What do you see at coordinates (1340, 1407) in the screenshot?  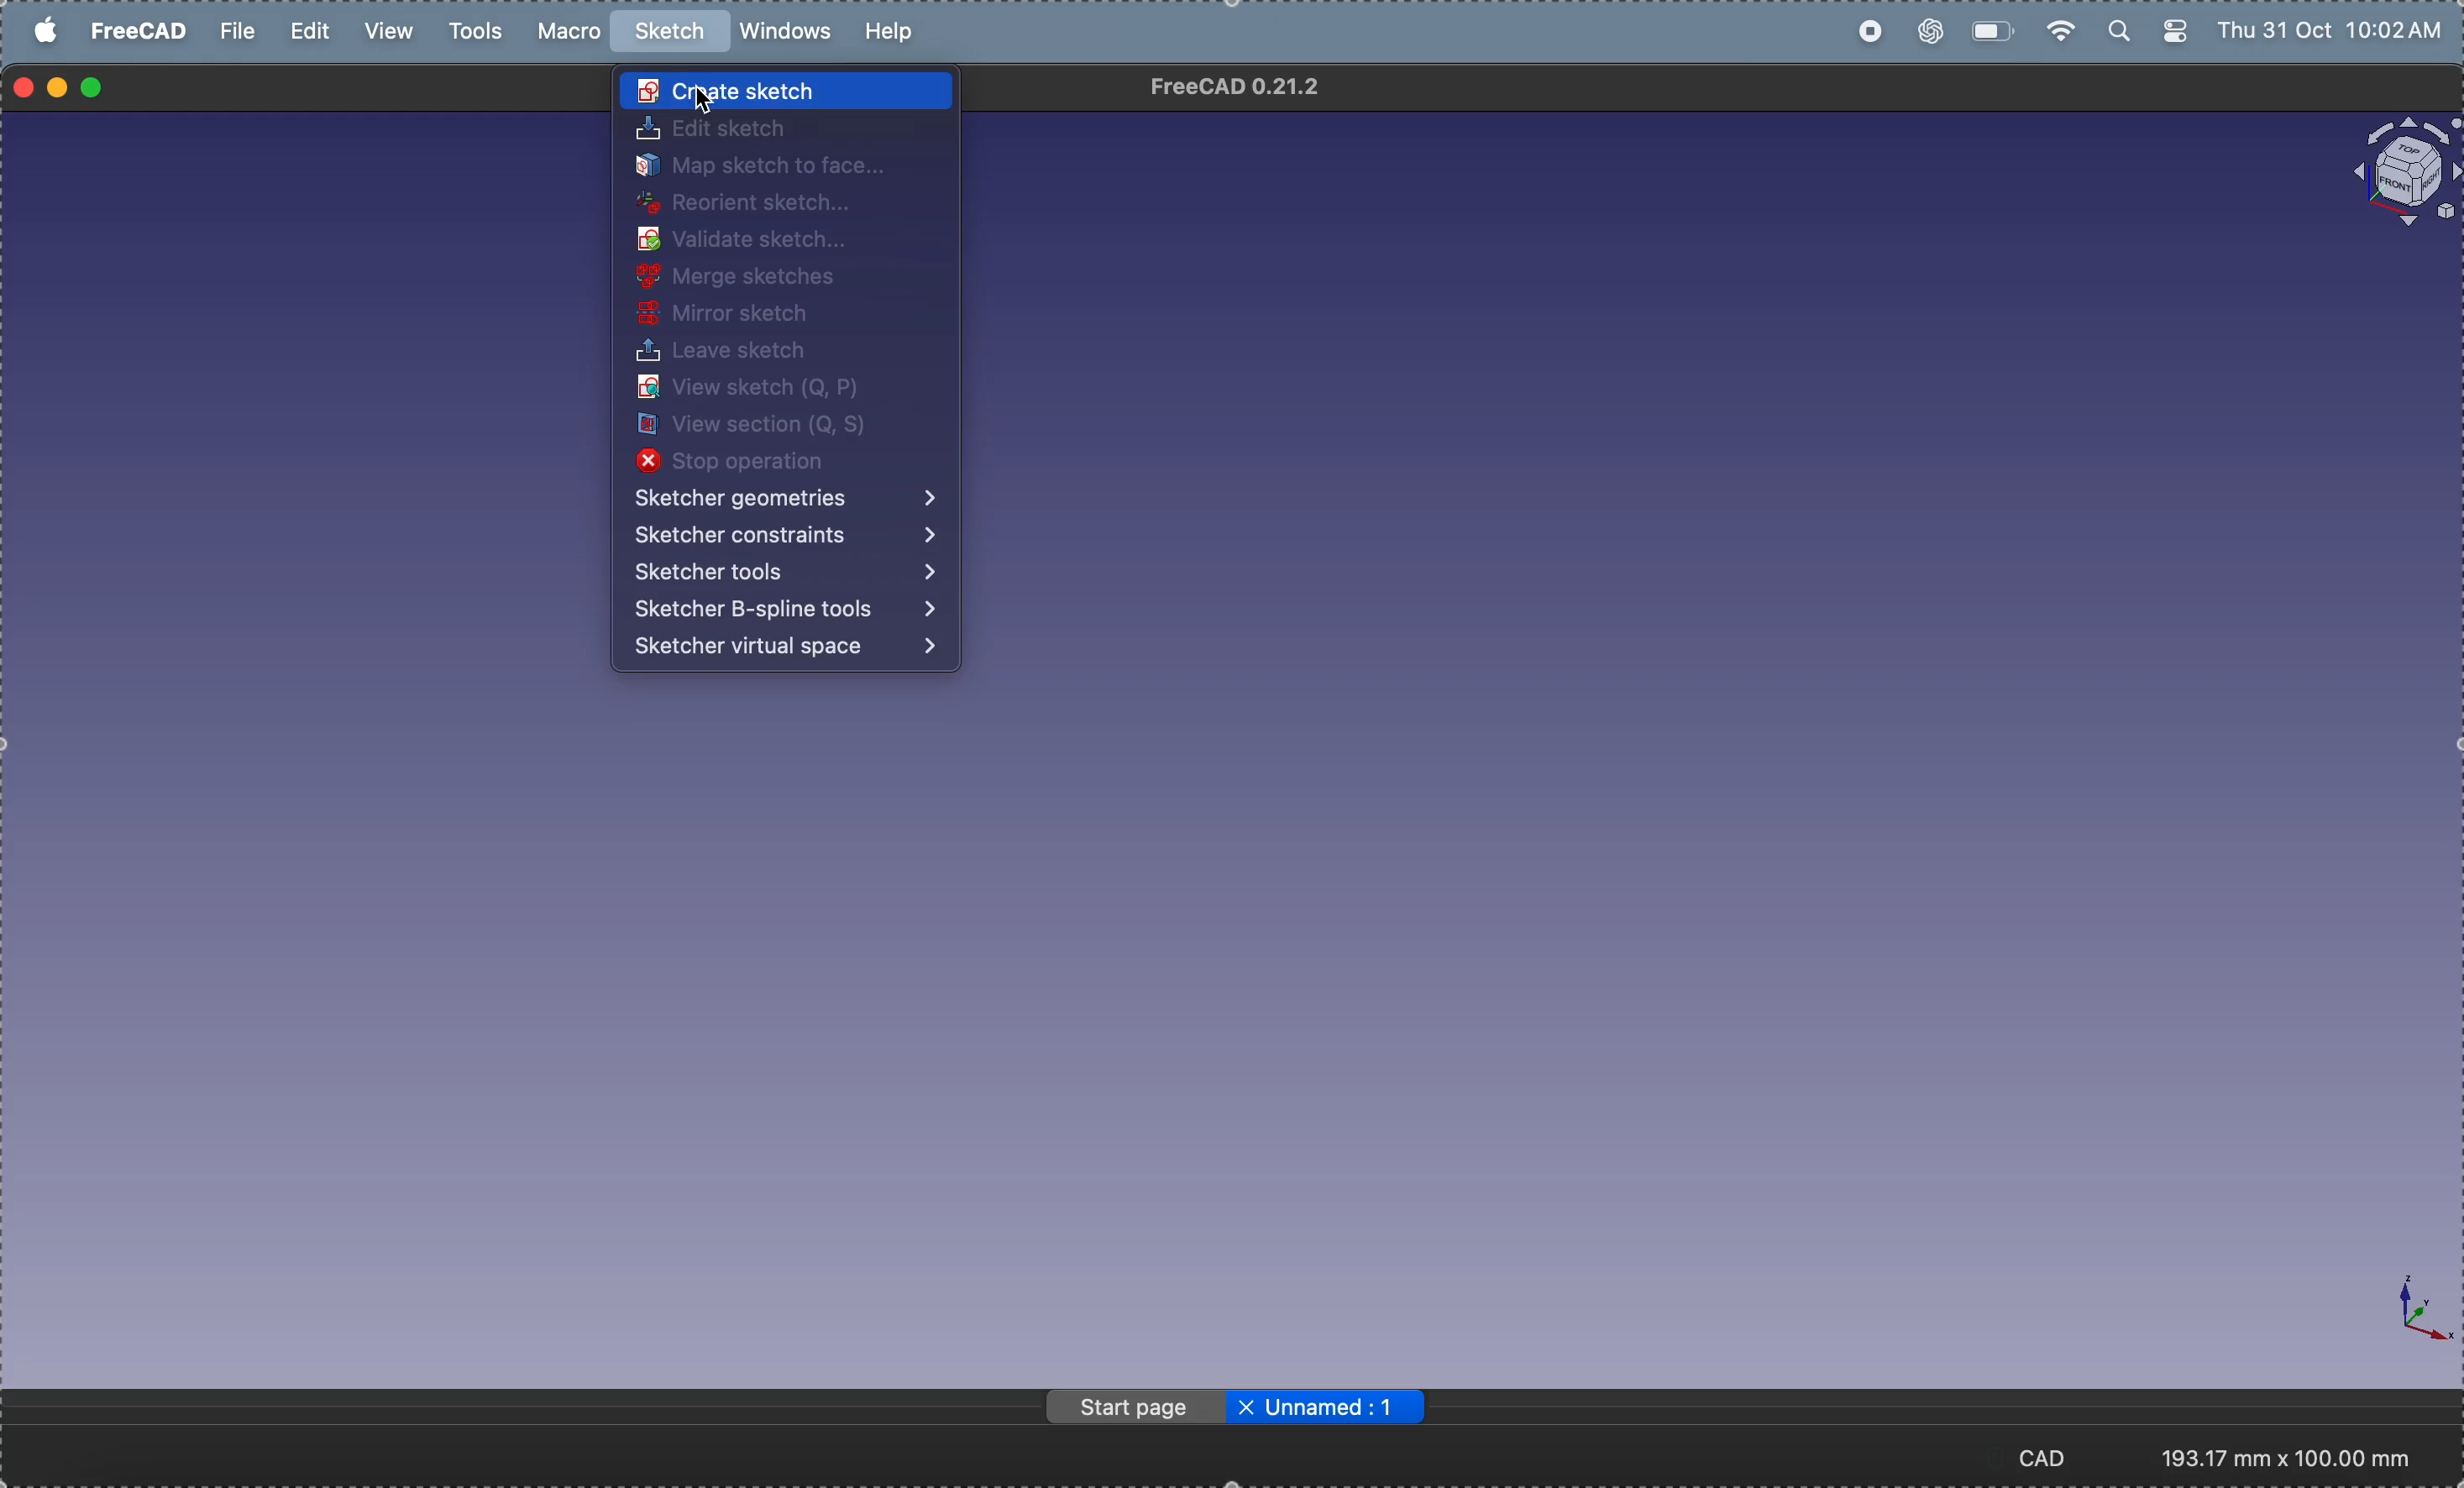 I see `Unnamed: 1` at bounding box center [1340, 1407].